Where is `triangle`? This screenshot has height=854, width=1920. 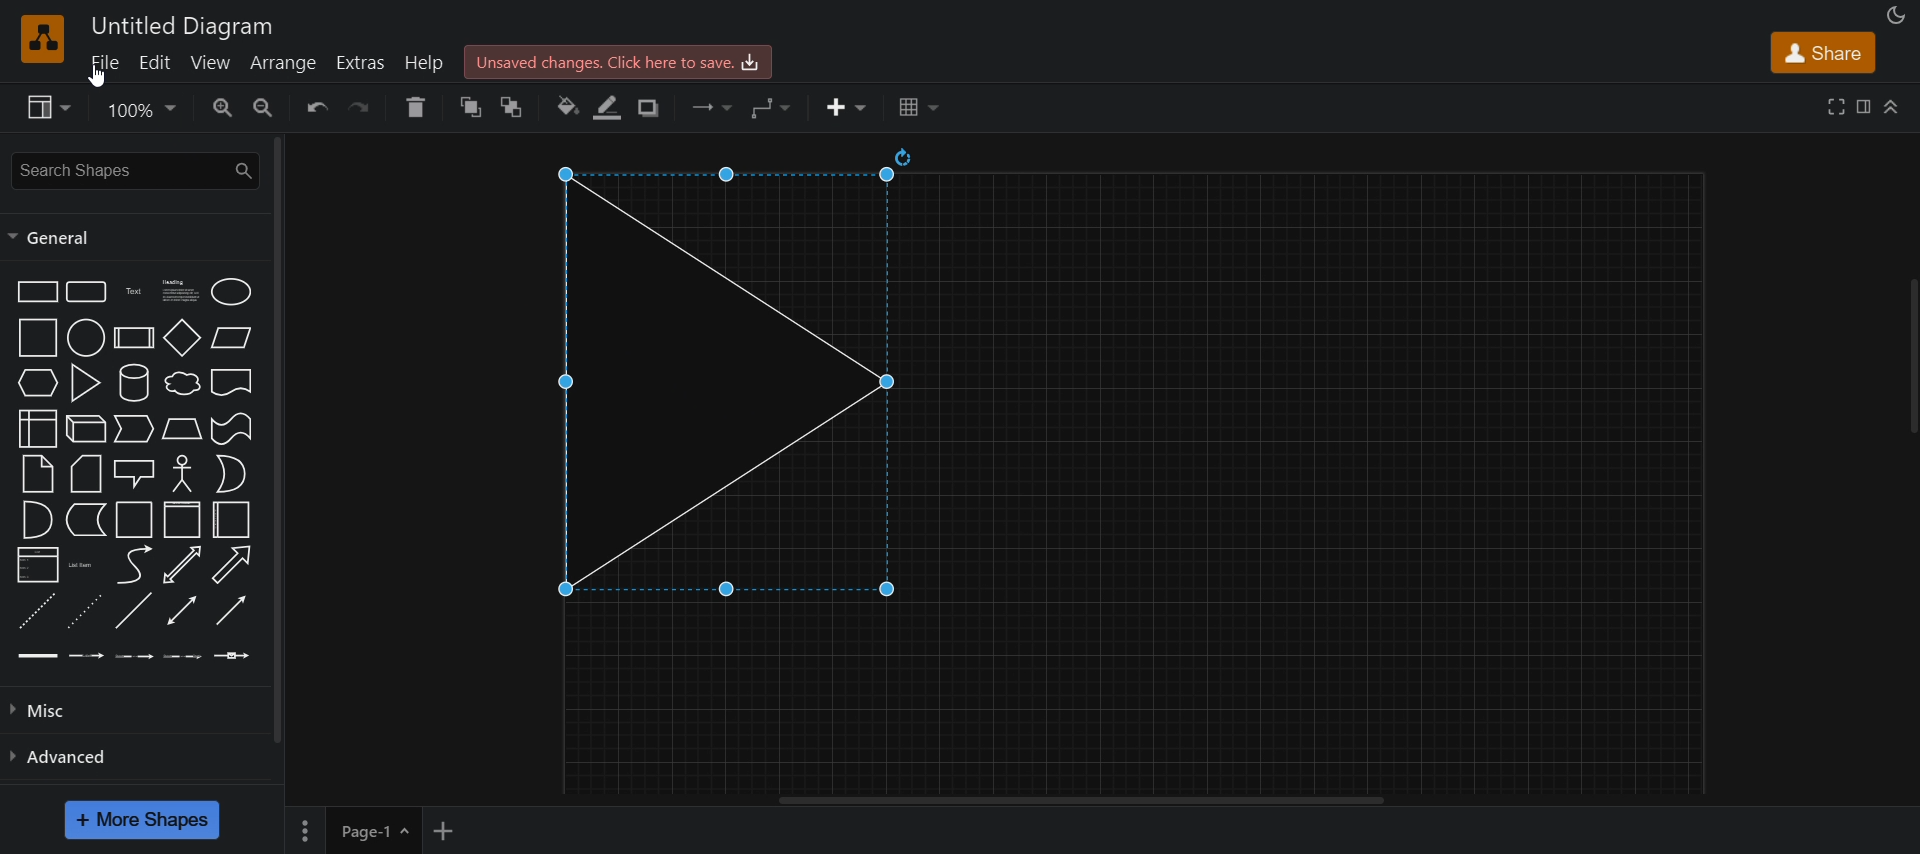
triangle is located at coordinates (781, 383).